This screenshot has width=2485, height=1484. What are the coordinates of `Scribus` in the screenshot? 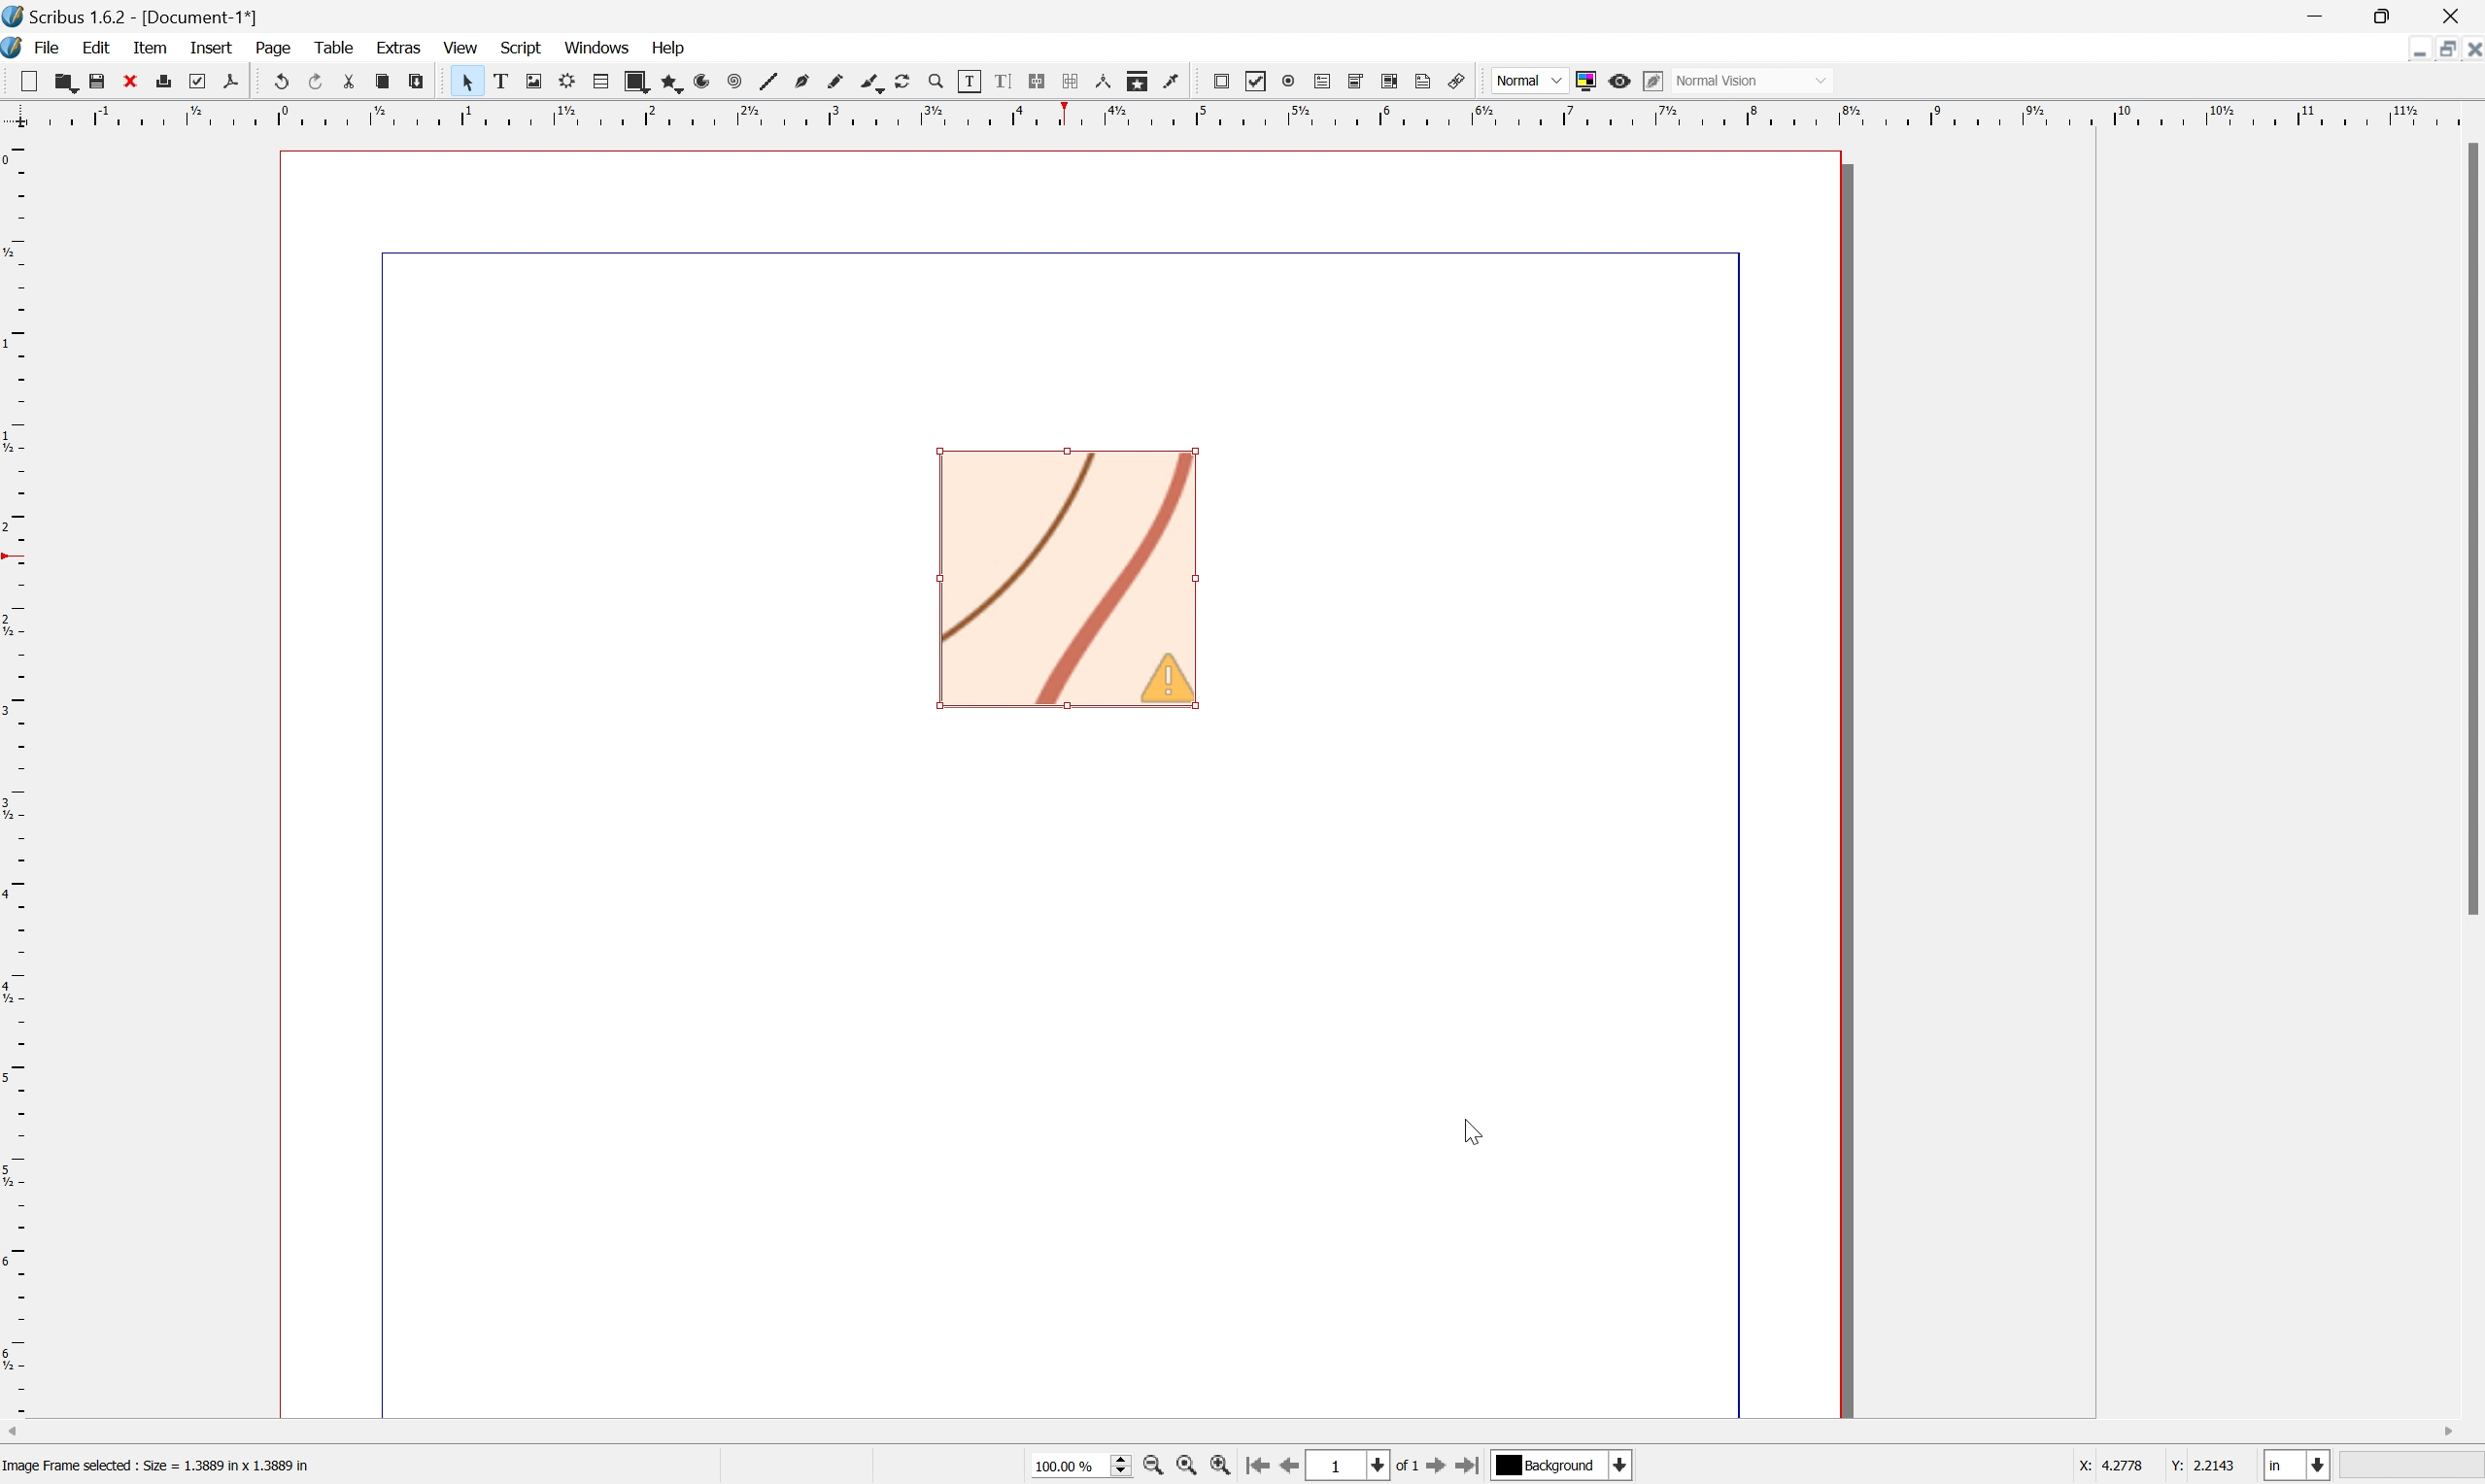 It's located at (16, 48).